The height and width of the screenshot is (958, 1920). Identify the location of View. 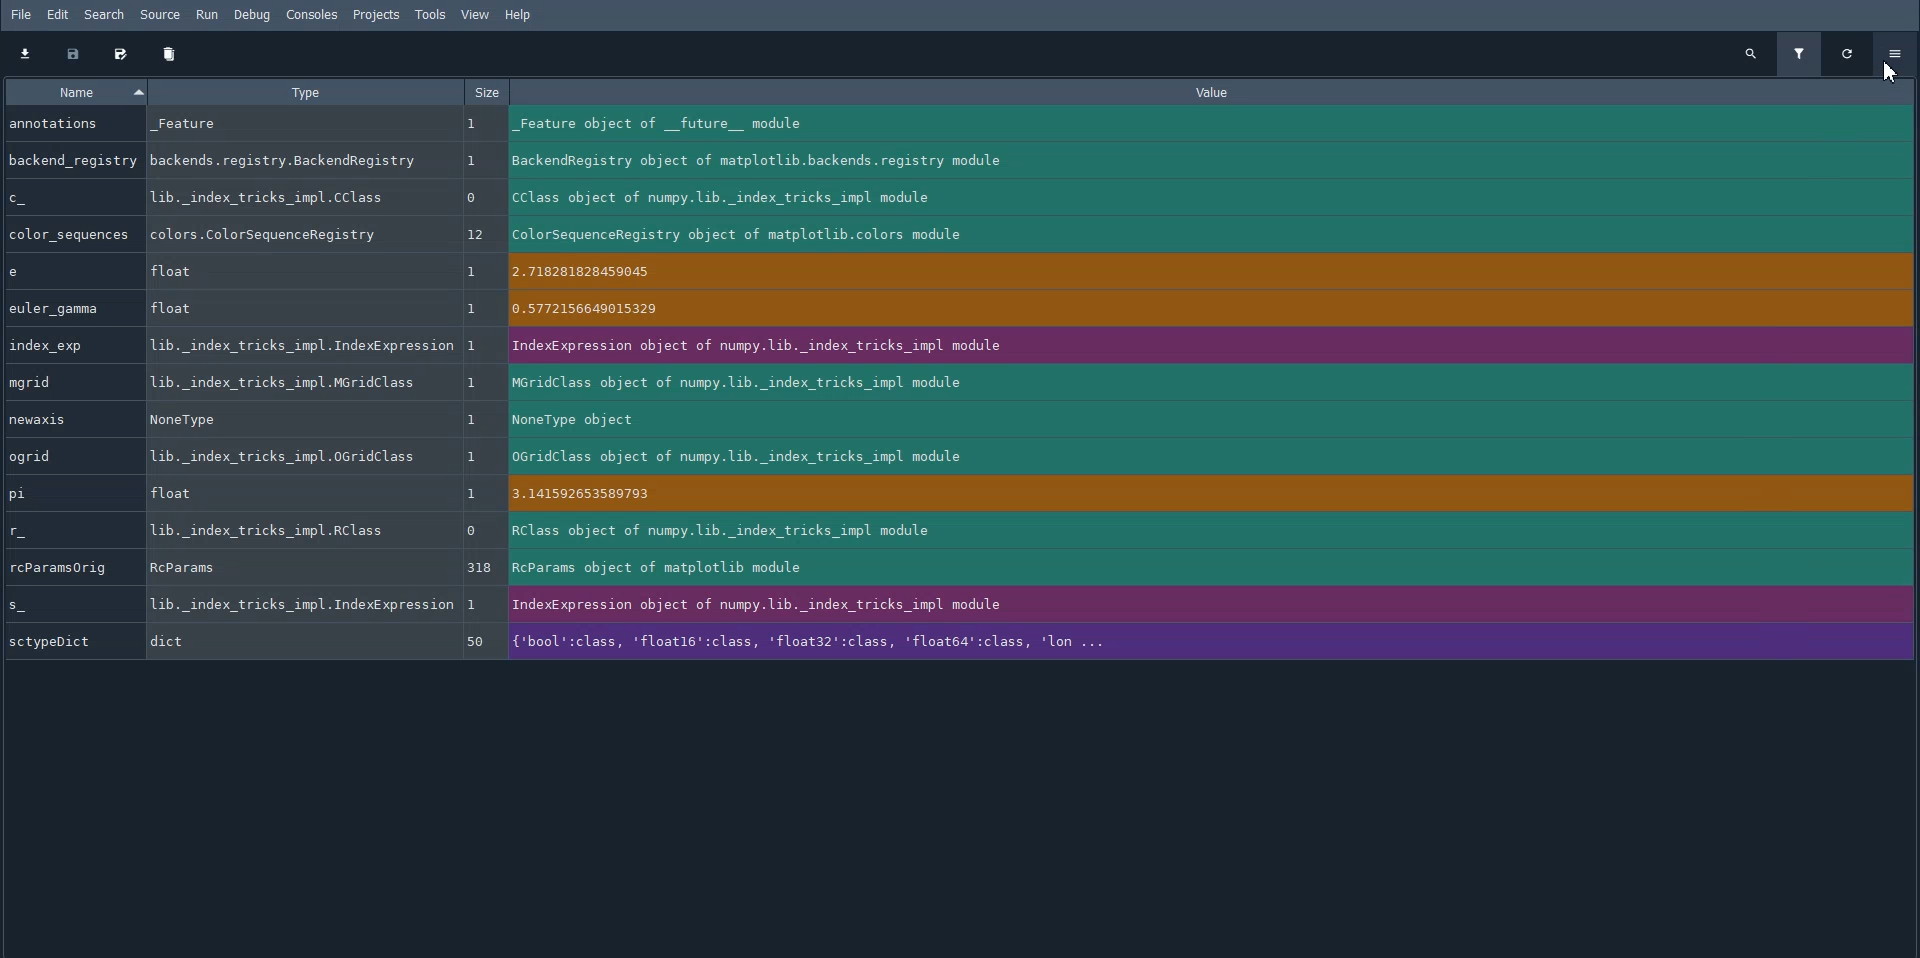
(475, 14).